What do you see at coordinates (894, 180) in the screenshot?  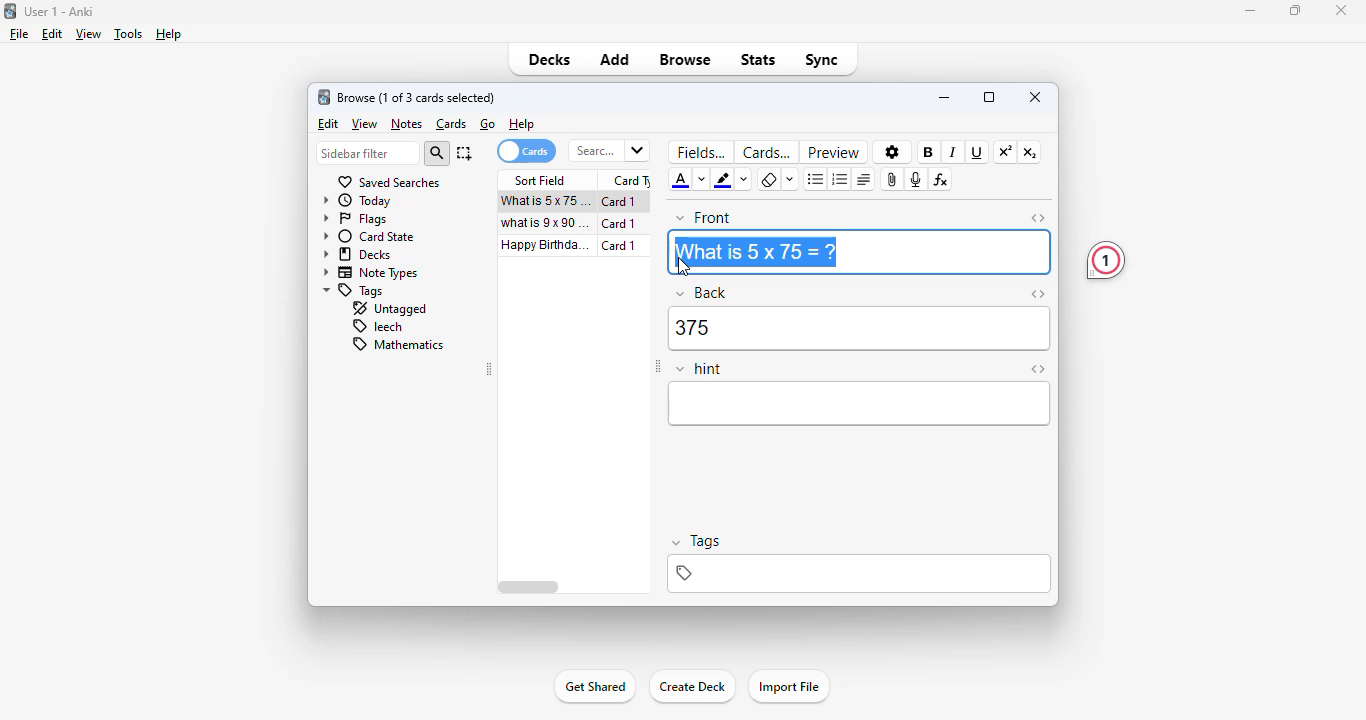 I see `attach pictures/audio/video` at bounding box center [894, 180].